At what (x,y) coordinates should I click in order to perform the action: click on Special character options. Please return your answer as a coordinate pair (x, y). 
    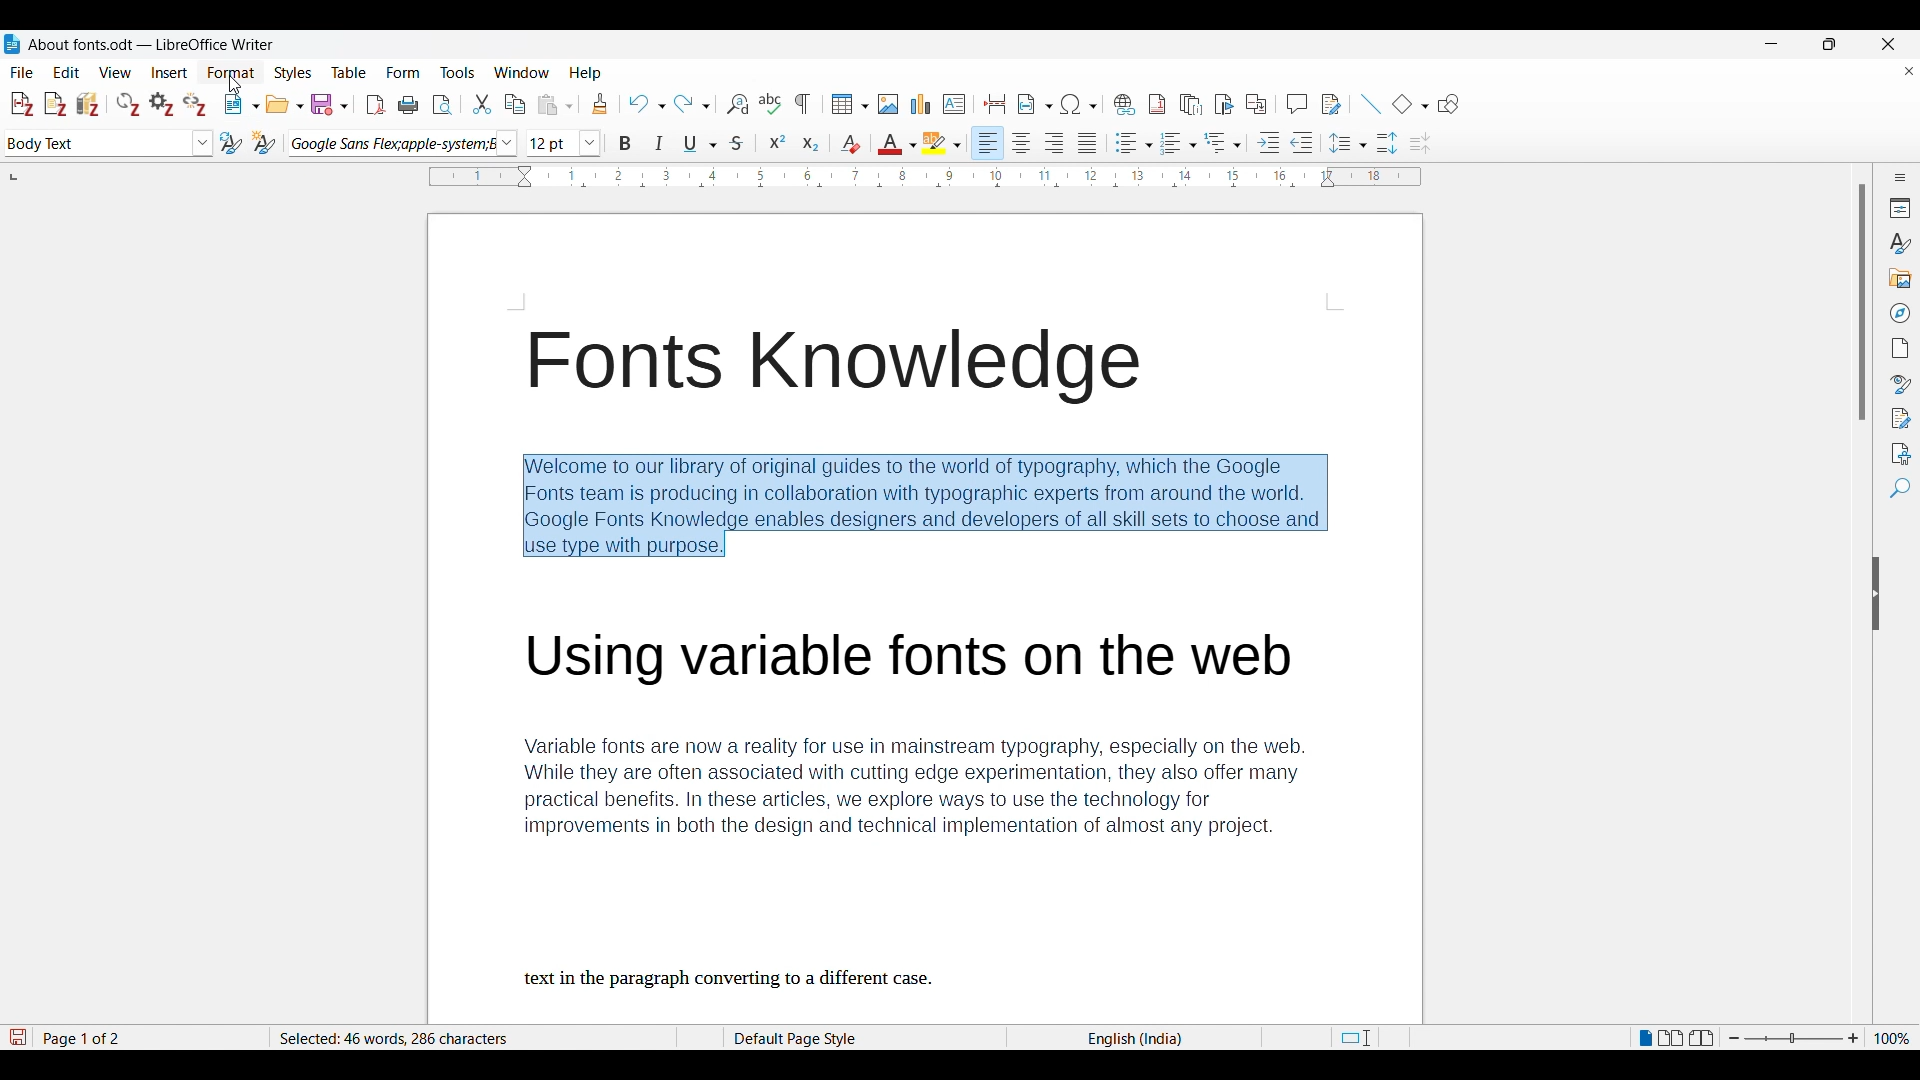
    Looking at the image, I should click on (1080, 104).